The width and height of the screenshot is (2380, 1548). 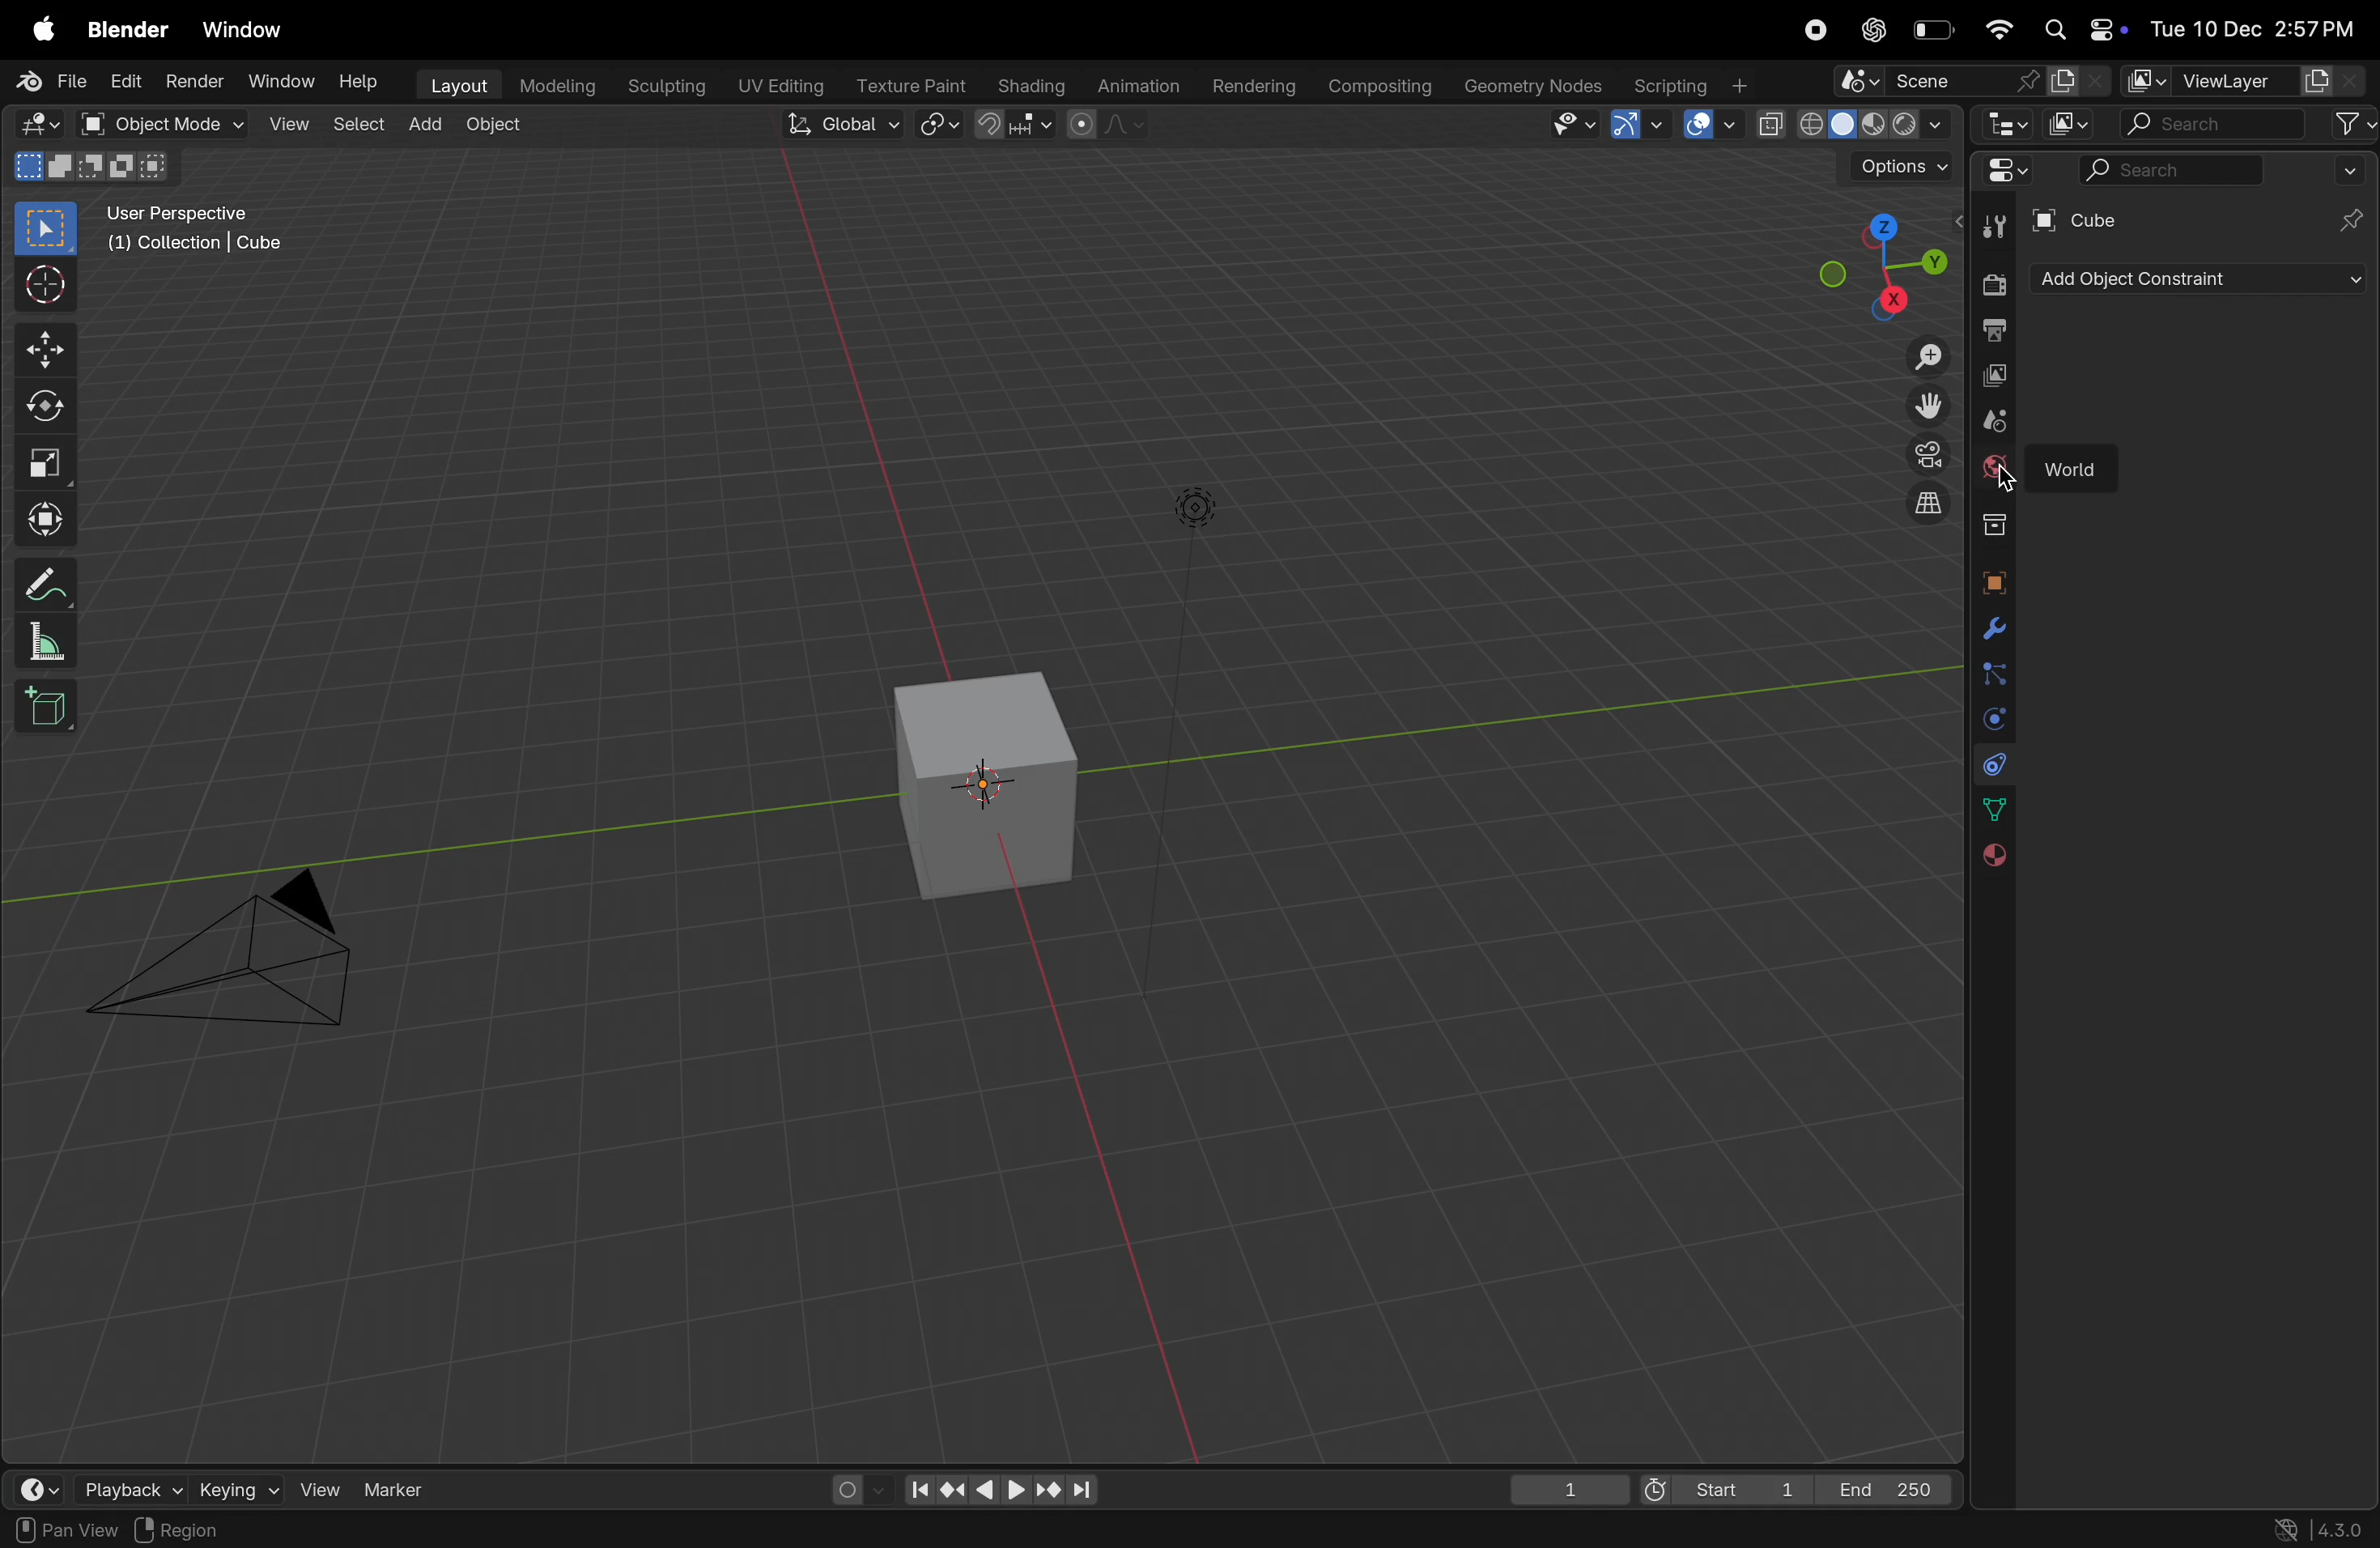 I want to click on camera, so click(x=1922, y=454).